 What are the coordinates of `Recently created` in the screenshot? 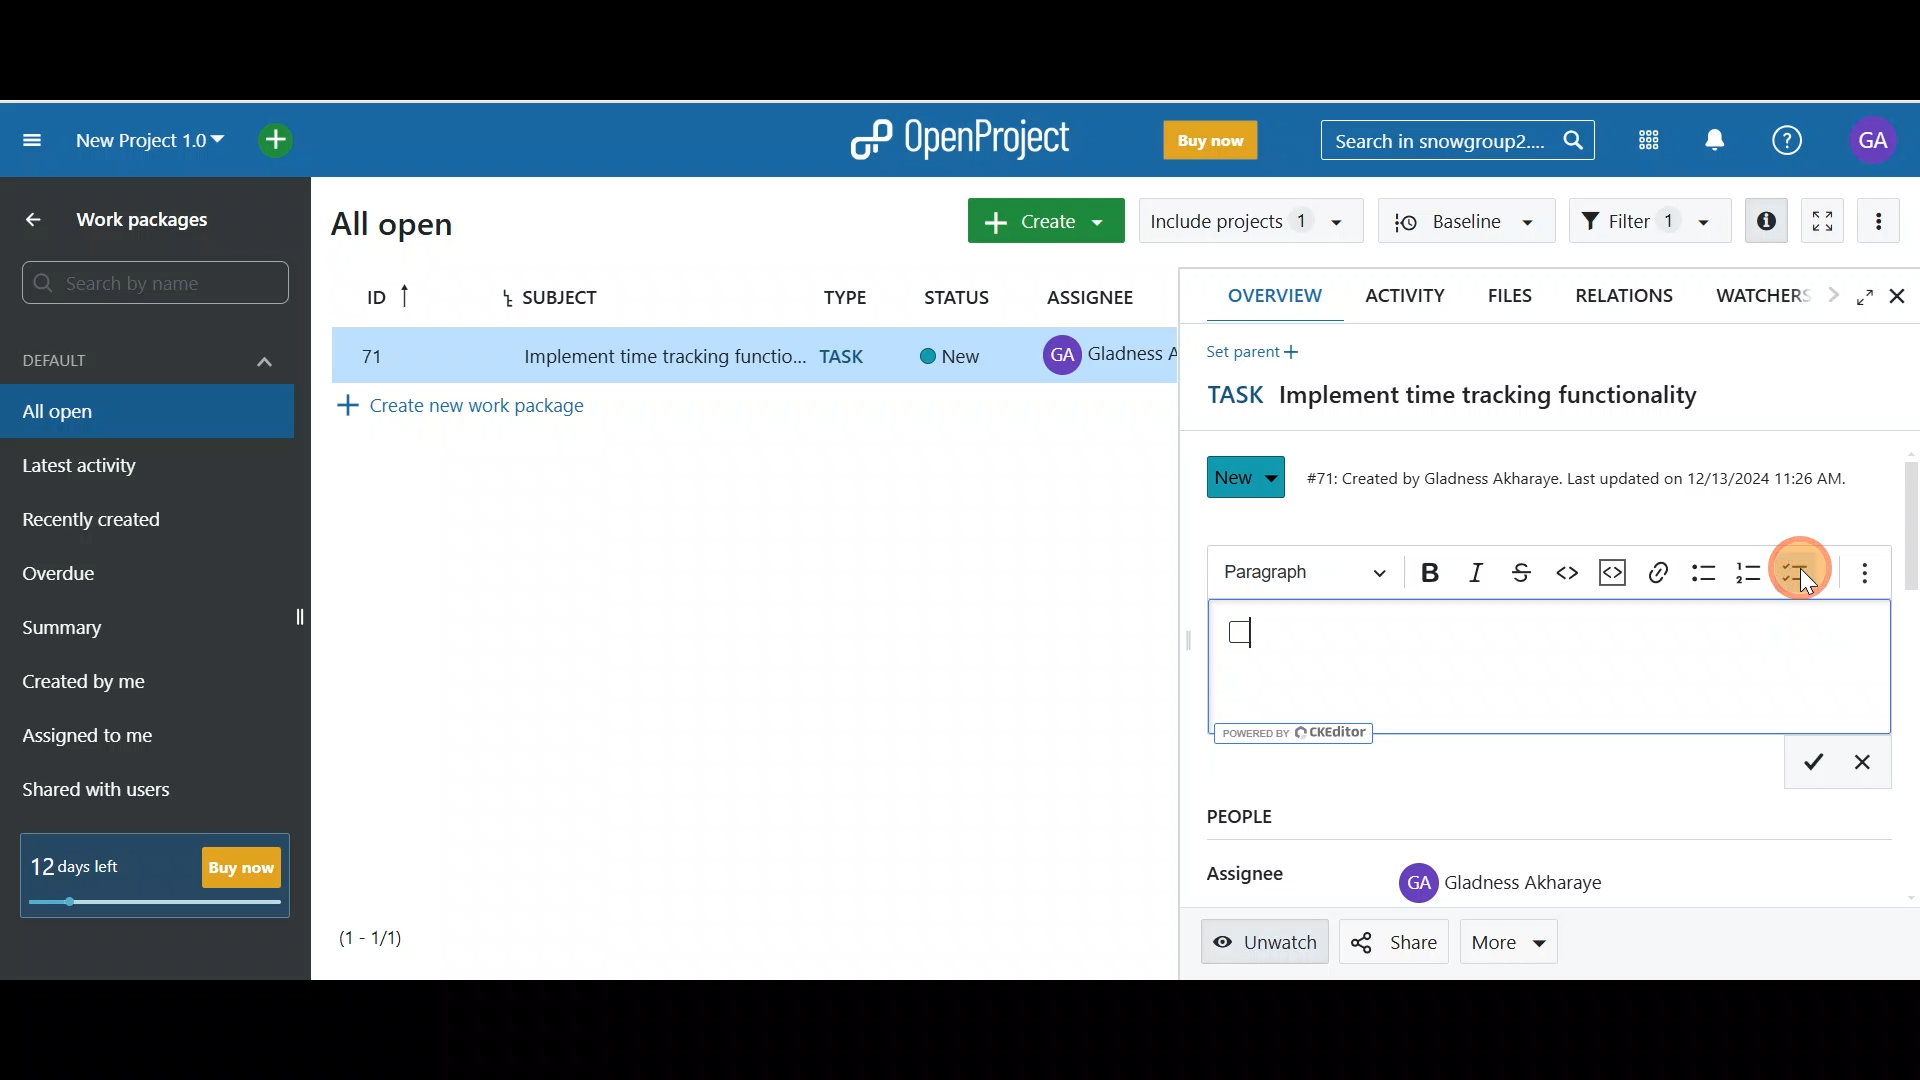 It's located at (96, 521).